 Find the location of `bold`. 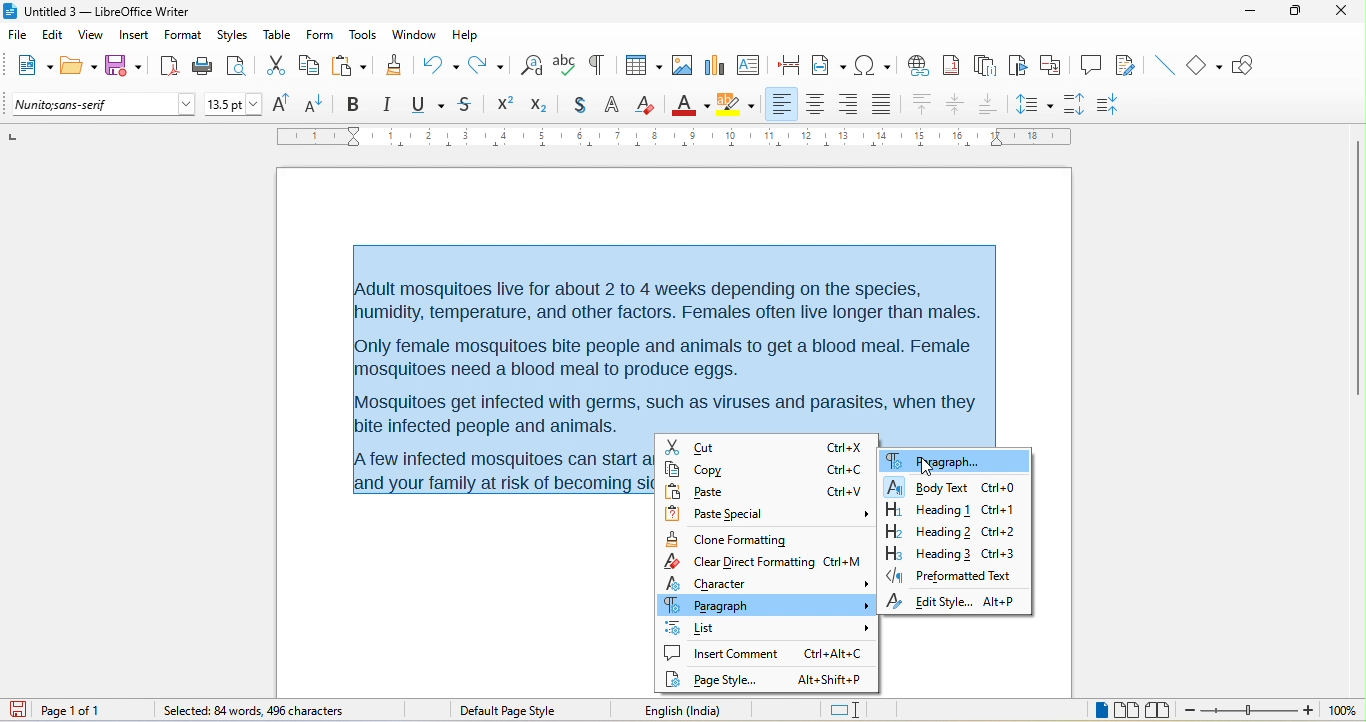

bold is located at coordinates (353, 105).